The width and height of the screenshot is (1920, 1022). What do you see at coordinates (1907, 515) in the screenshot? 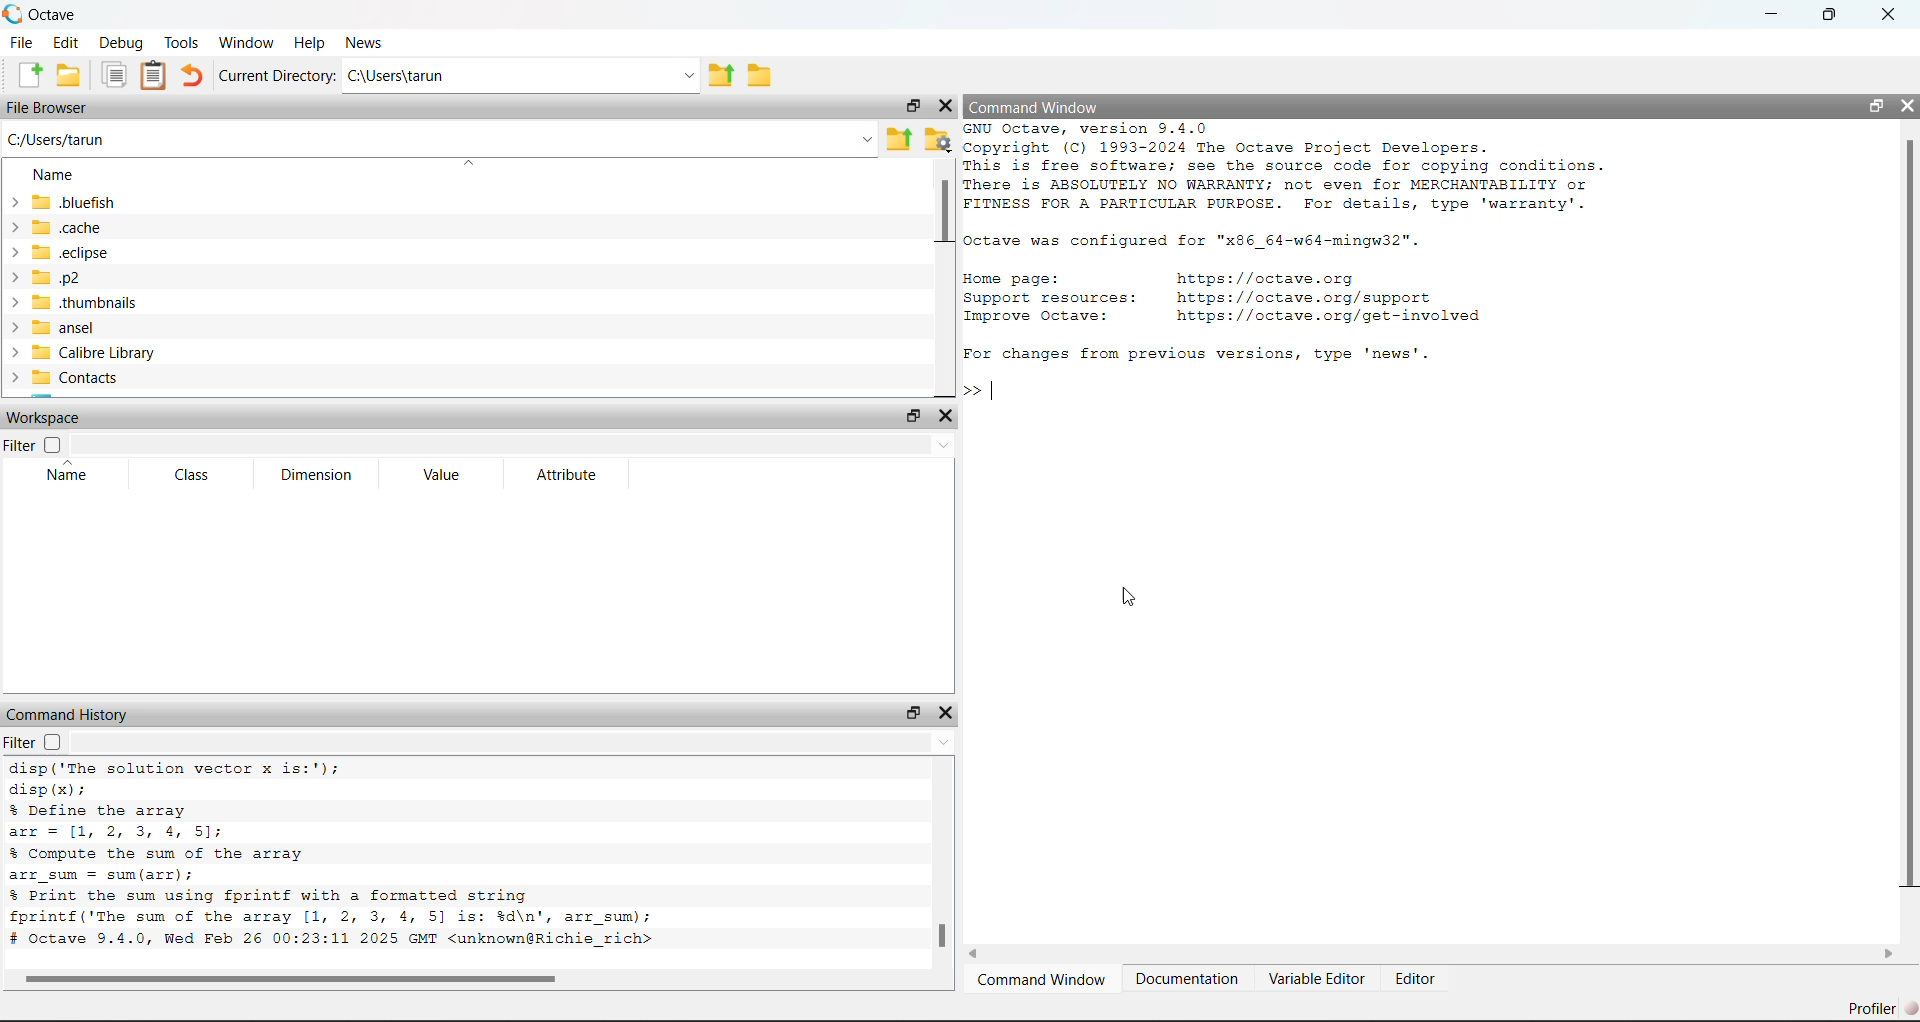
I see `Scrollbar` at bounding box center [1907, 515].